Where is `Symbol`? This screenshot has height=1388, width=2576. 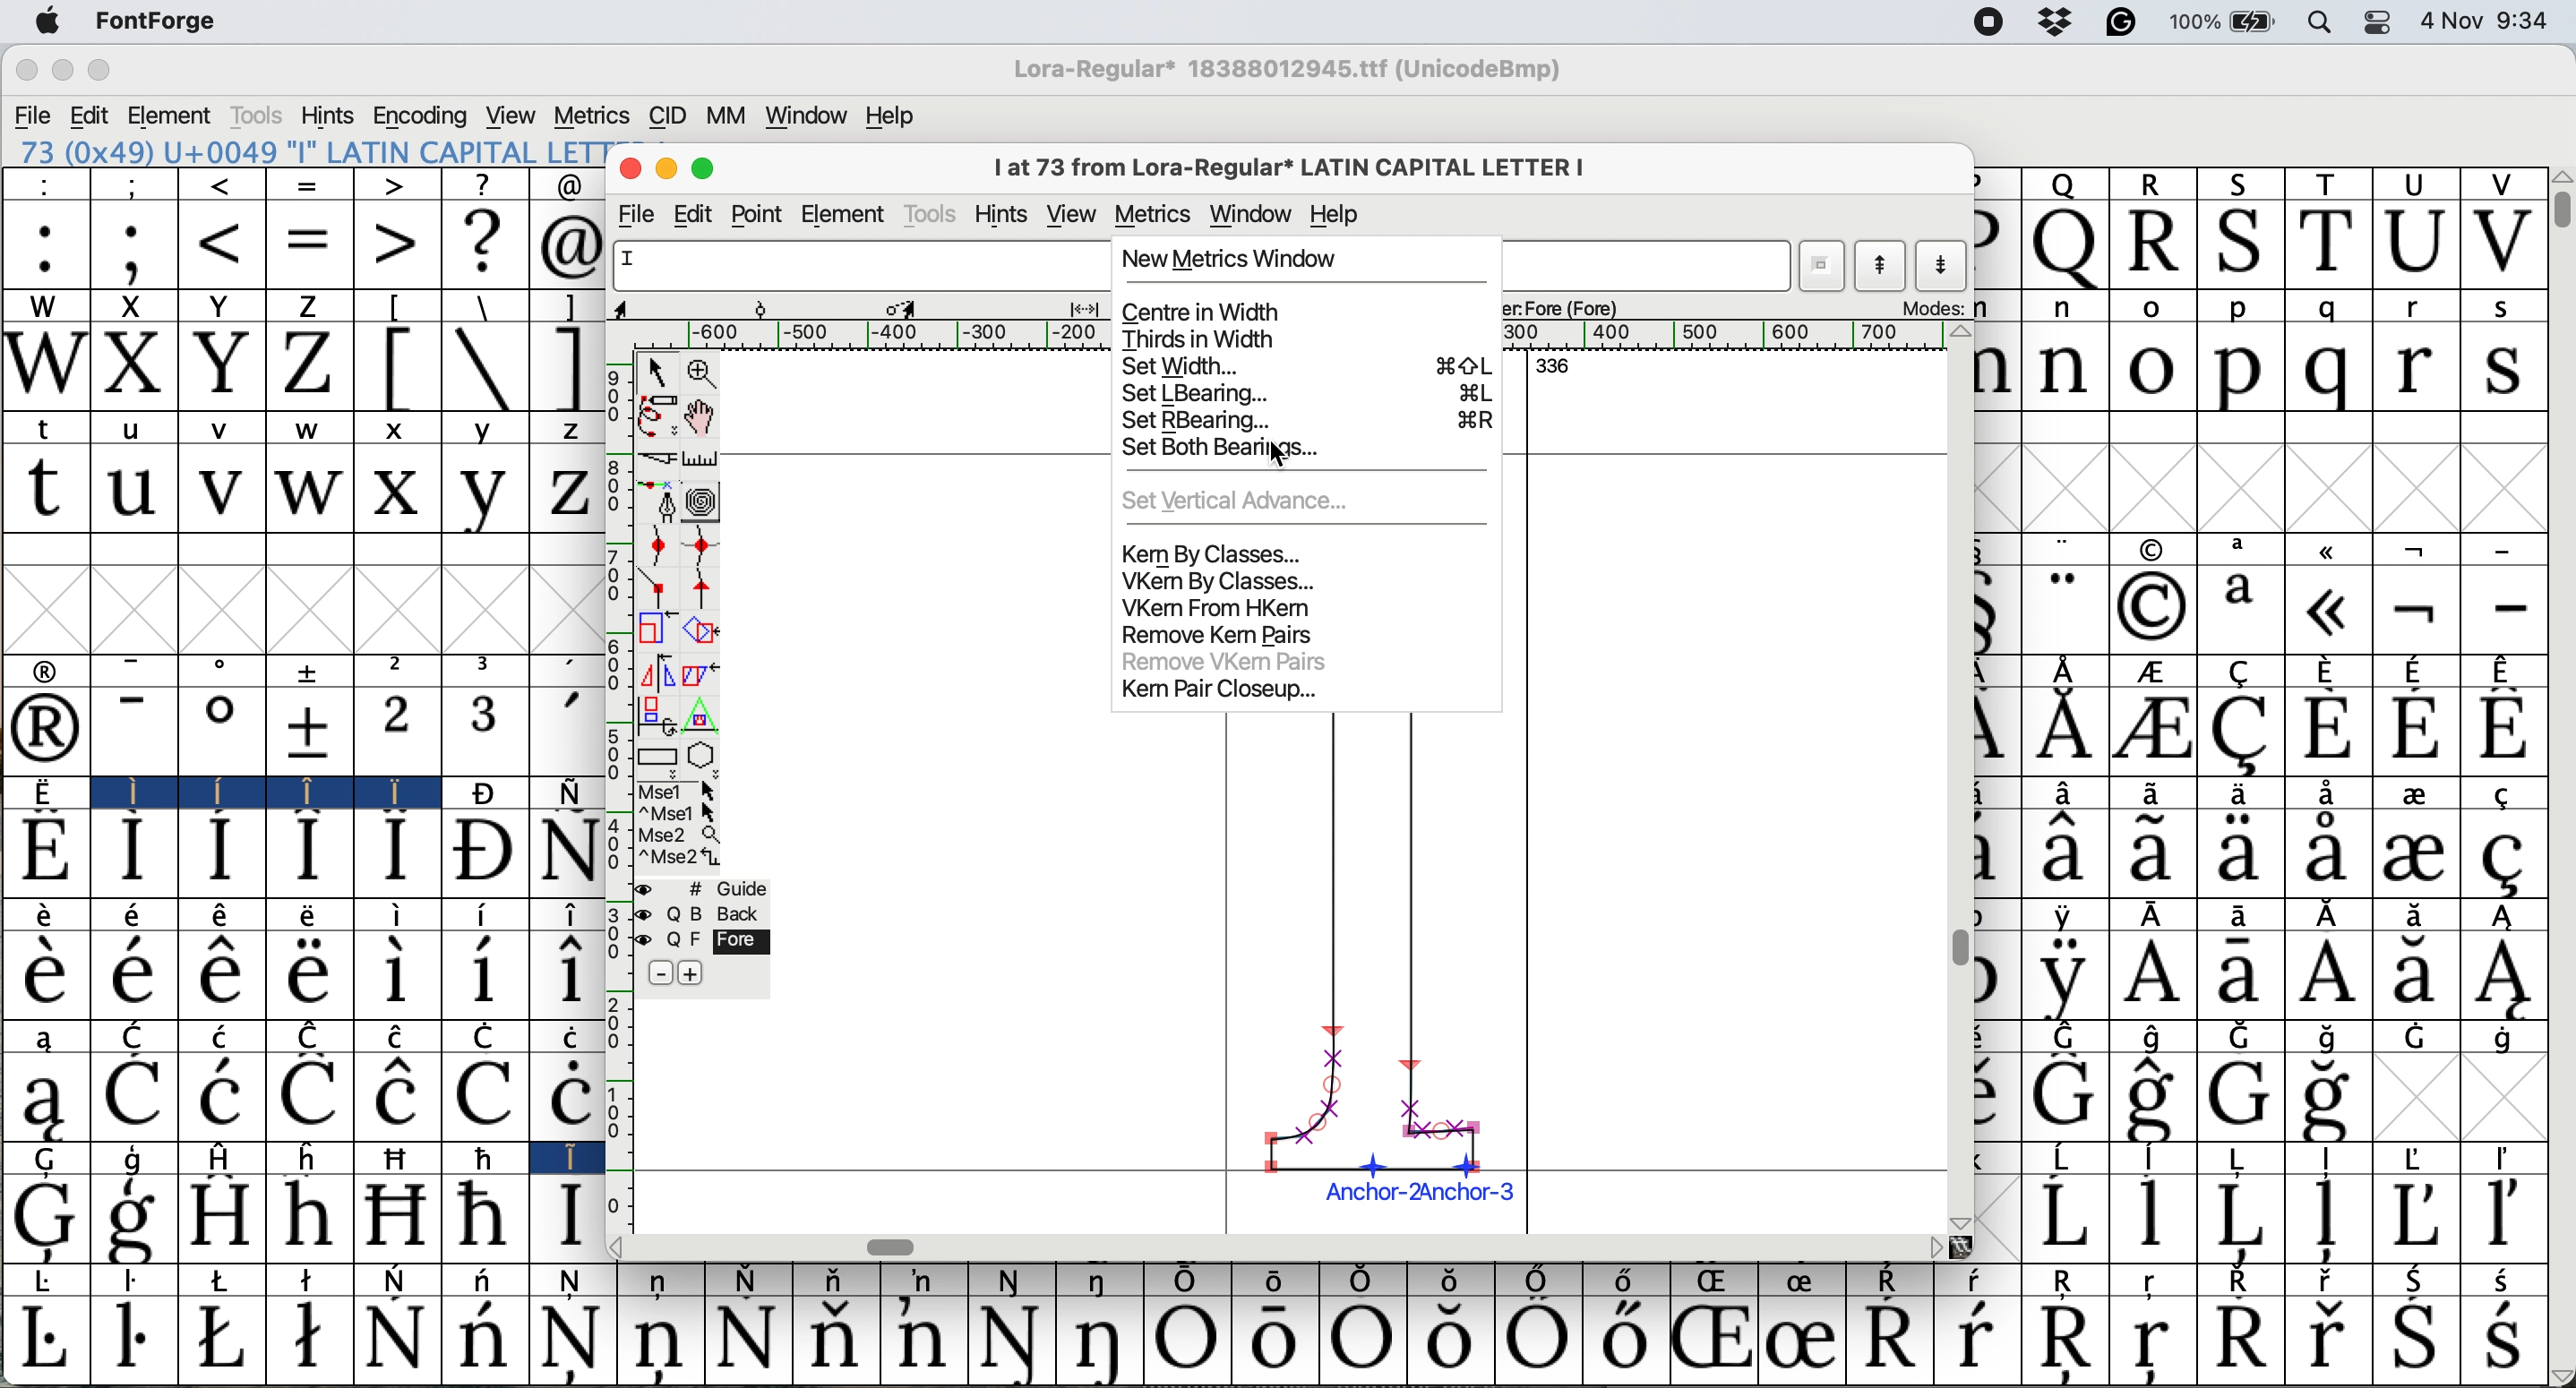 Symbol is located at coordinates (136, 917).